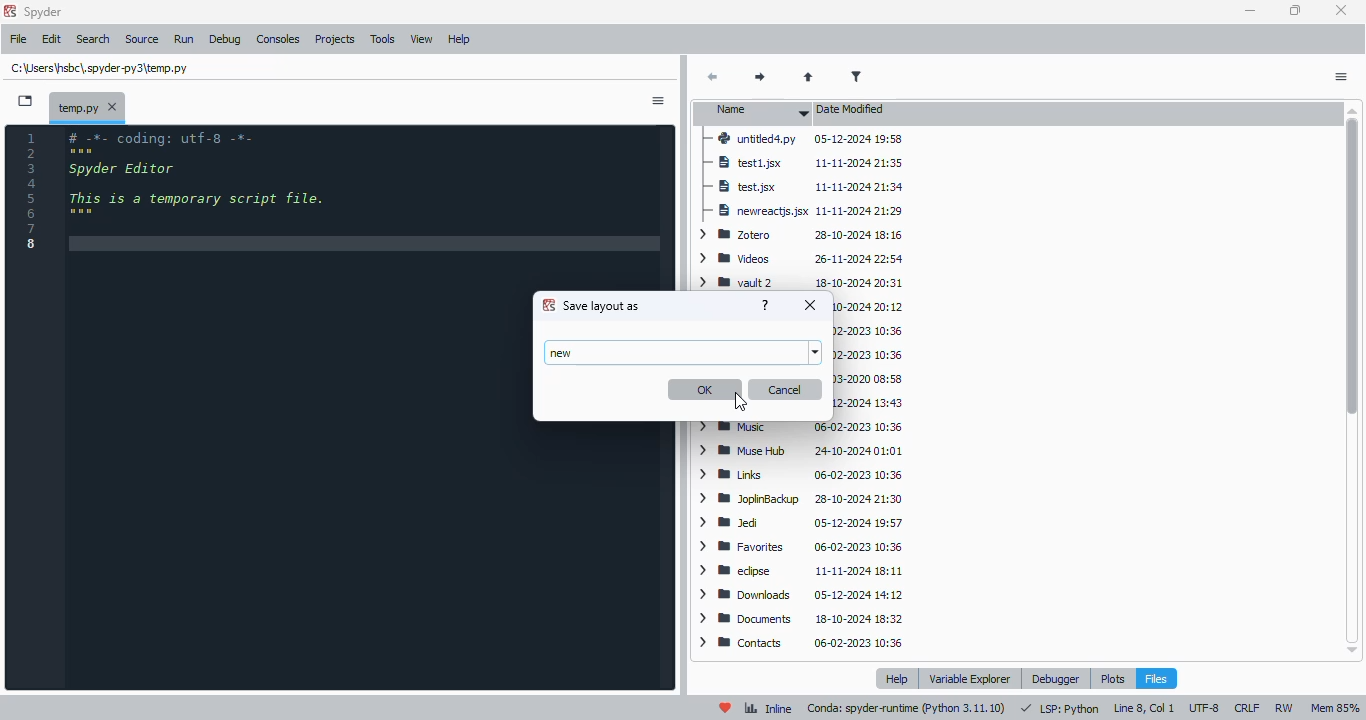 This screenshot has height=720, width=1366. Describe the element at coordinates (804, 185) in the screenshot. I see `test.jsx` at that location.